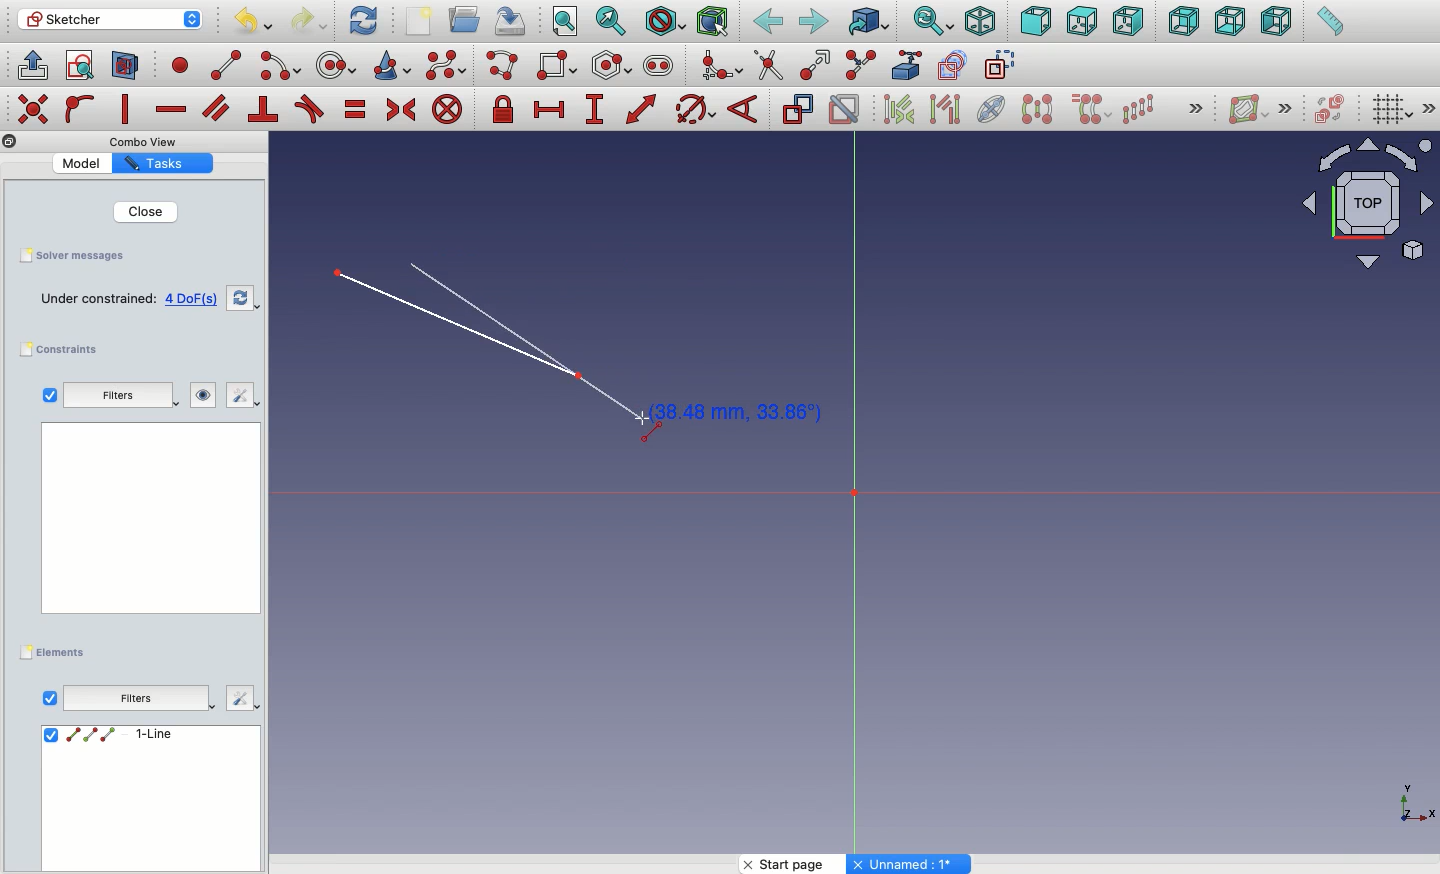 Image resolution: width=1440 pixels, height=874 pixels. What do you see at coordinates (216, 108) in the screenshot?
I see `Constrain parallel` at bounding box center [216, 108].